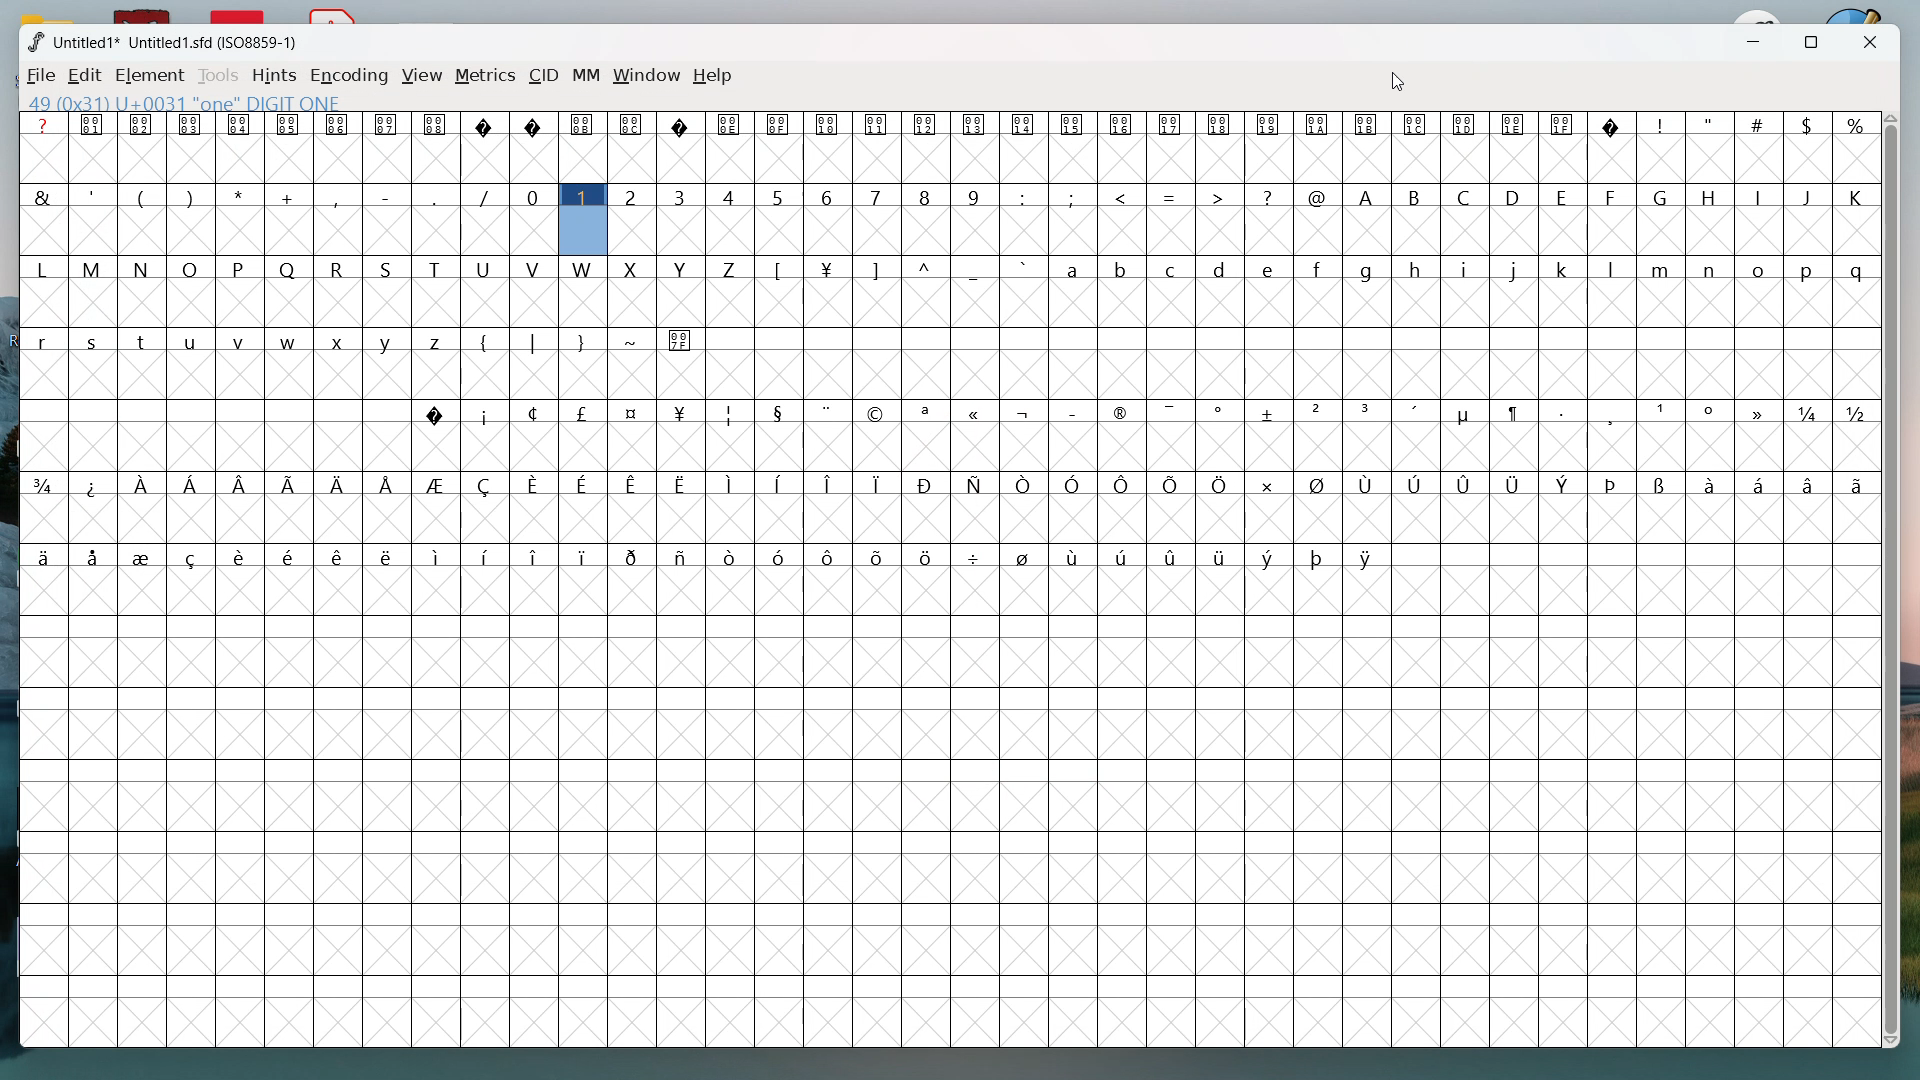 This screenshot has width=1920, height=1080. Describe the element at coordinates (1268, 484) in the screenshot. I see `symbol` at that location.